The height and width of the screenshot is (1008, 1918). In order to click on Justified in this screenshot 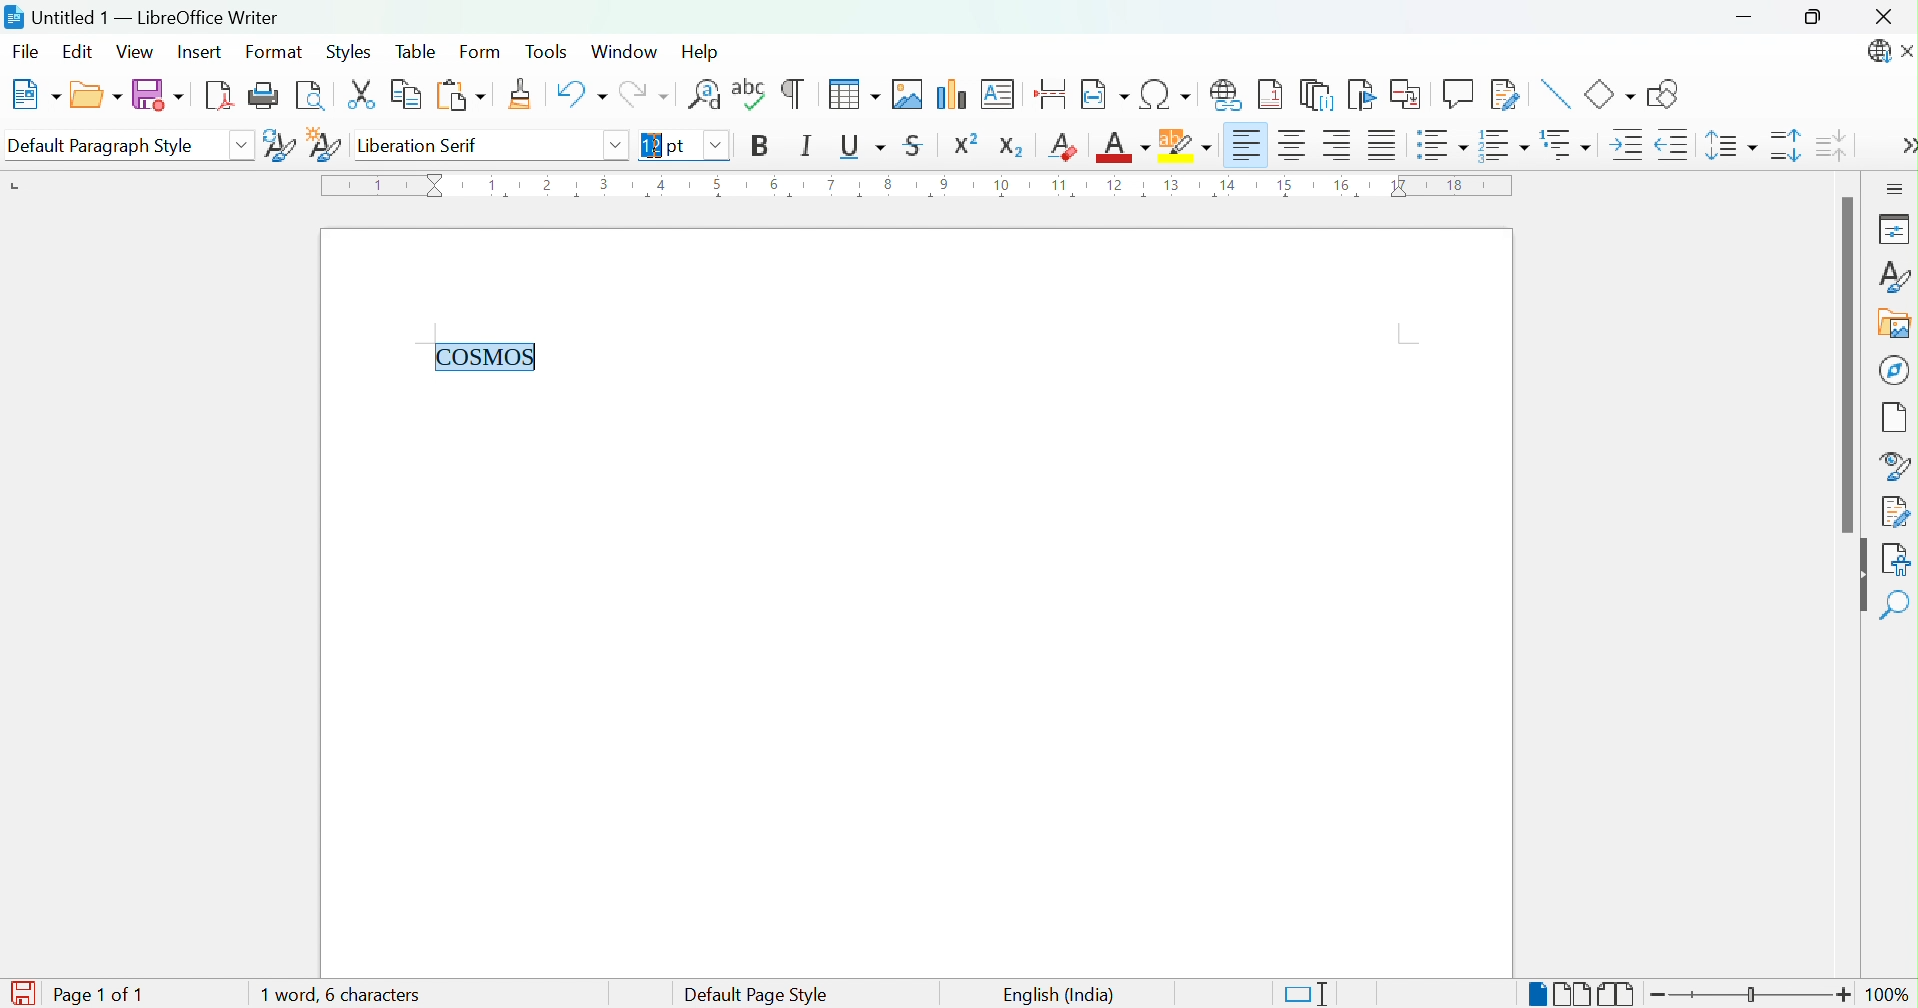, I will do `click(1382, 147)`.